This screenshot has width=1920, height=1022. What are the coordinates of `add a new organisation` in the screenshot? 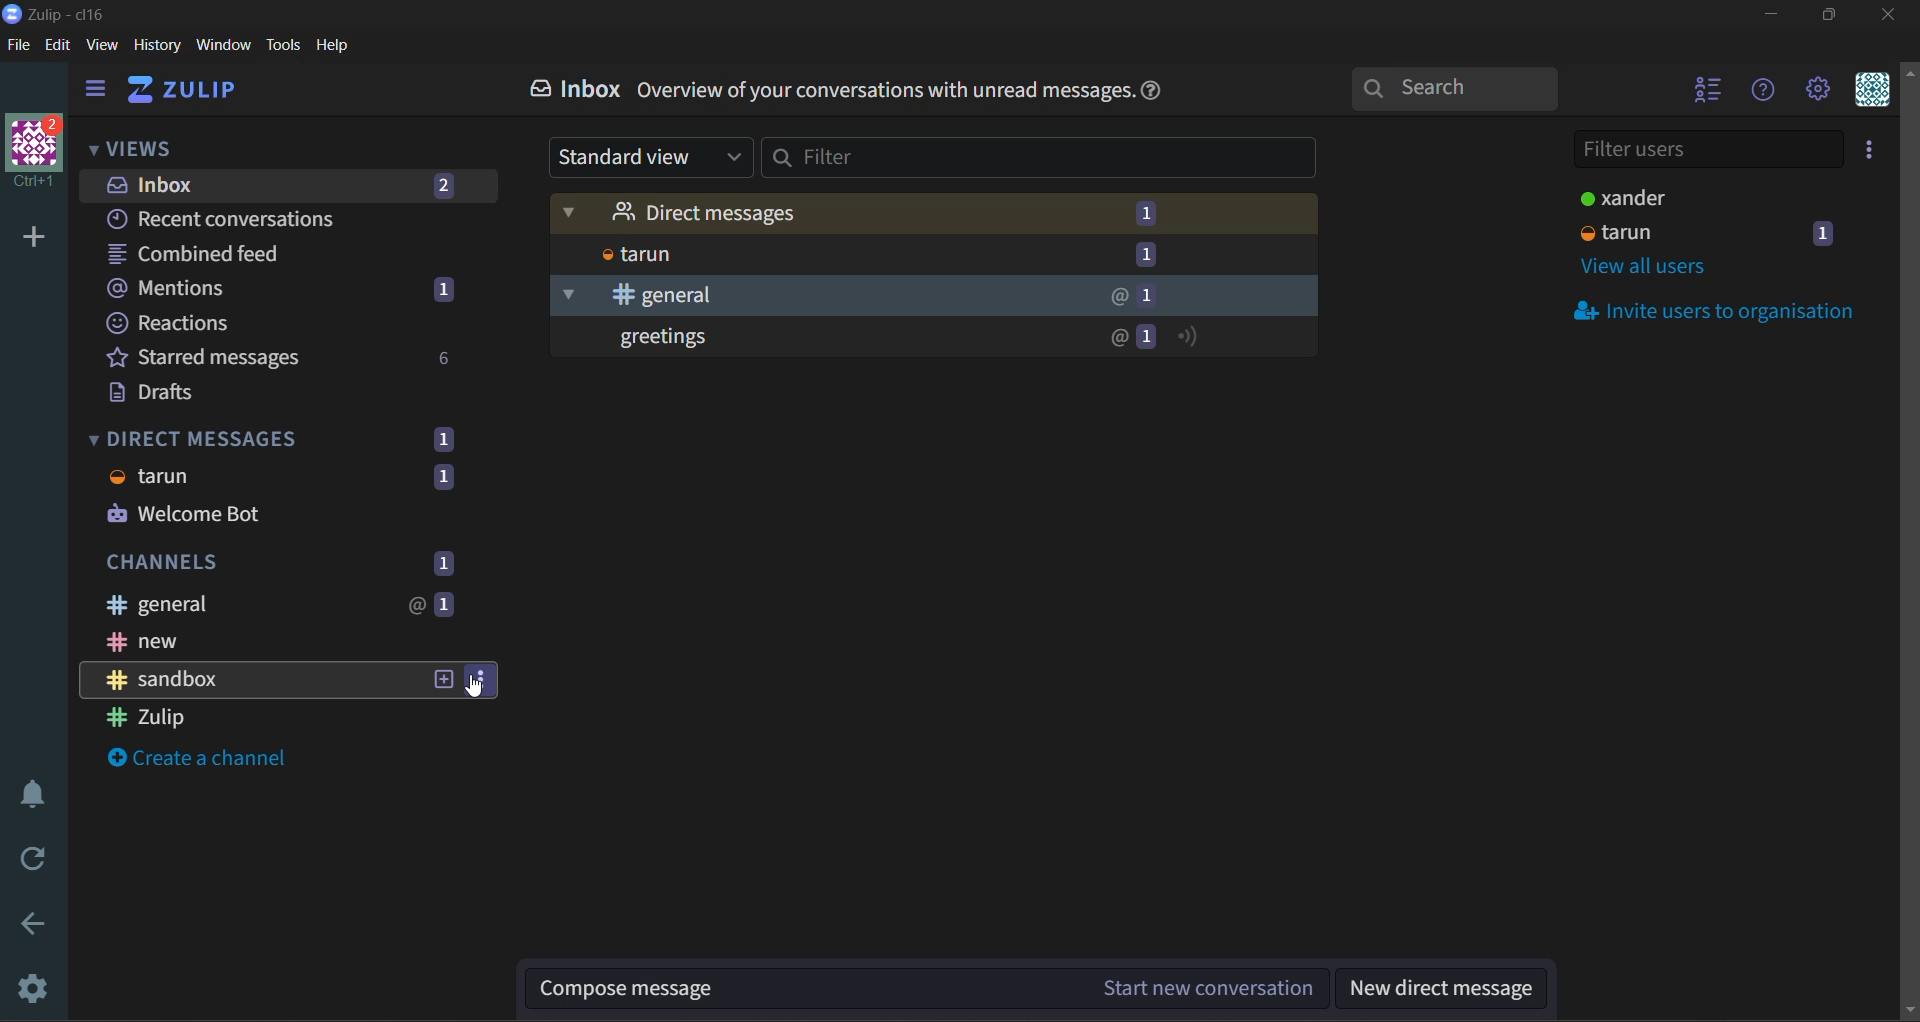 It's located at (34, 241).